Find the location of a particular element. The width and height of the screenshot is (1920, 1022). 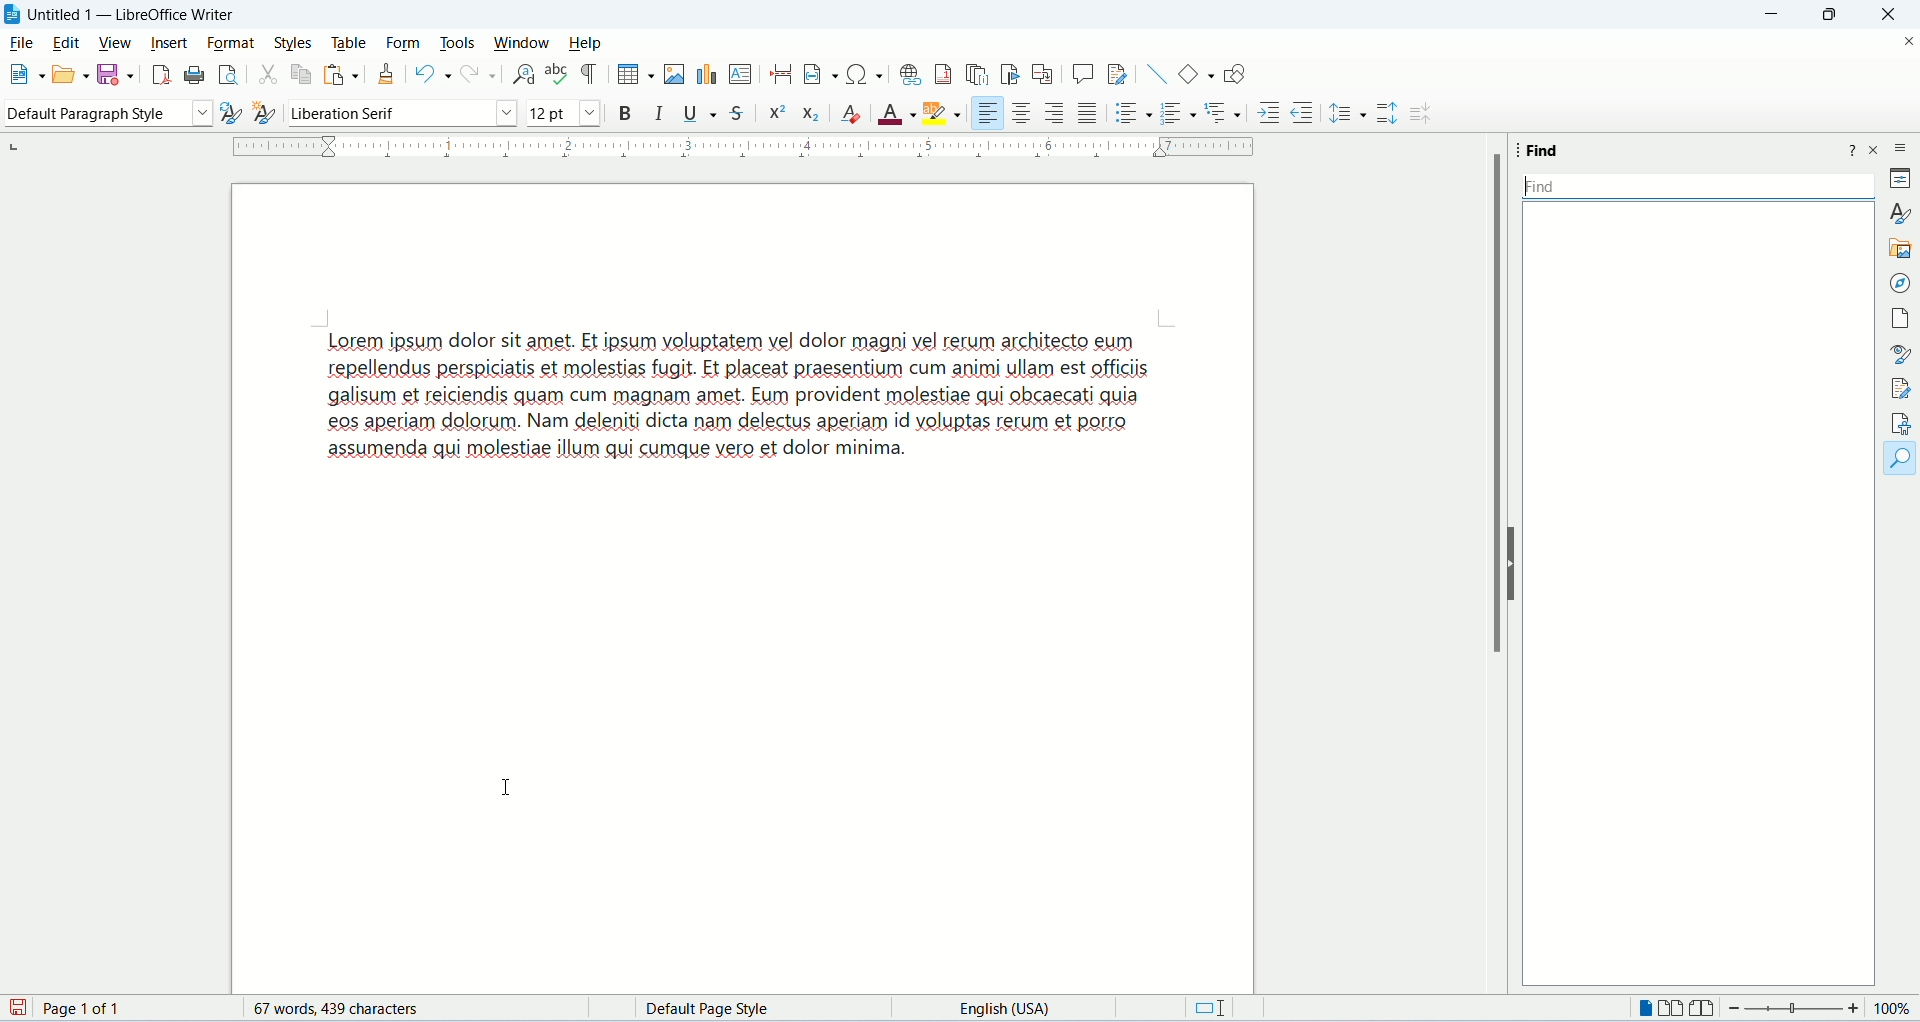

format is located at coordinates (228, 43).